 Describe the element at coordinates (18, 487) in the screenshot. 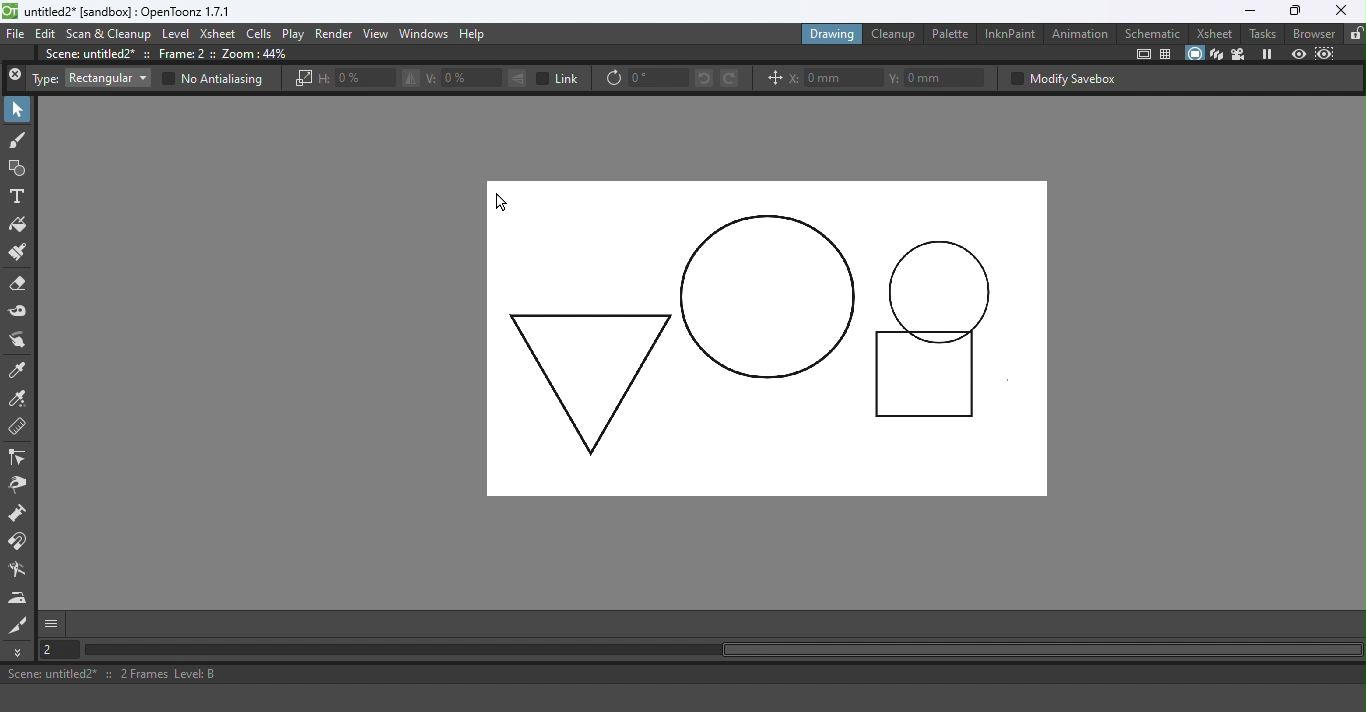

I see `Pinch tool` at that location.